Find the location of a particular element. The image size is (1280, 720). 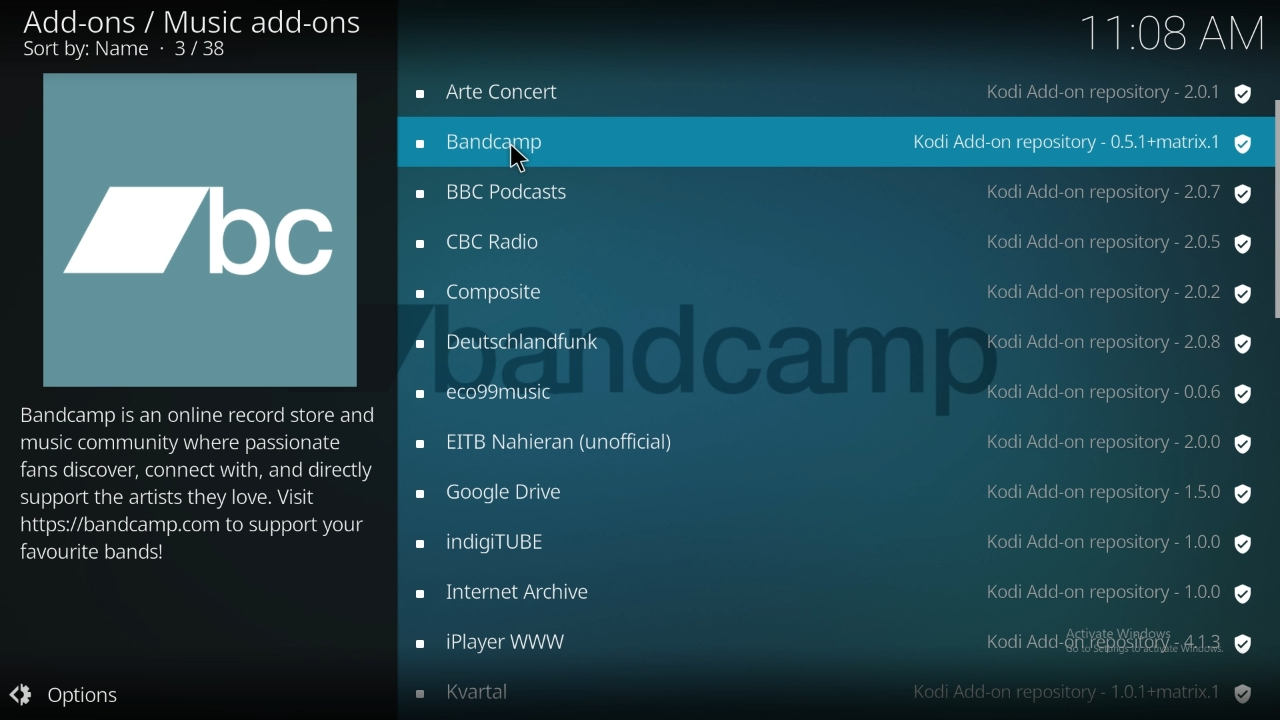

add on is located at coordinates (837, 594).